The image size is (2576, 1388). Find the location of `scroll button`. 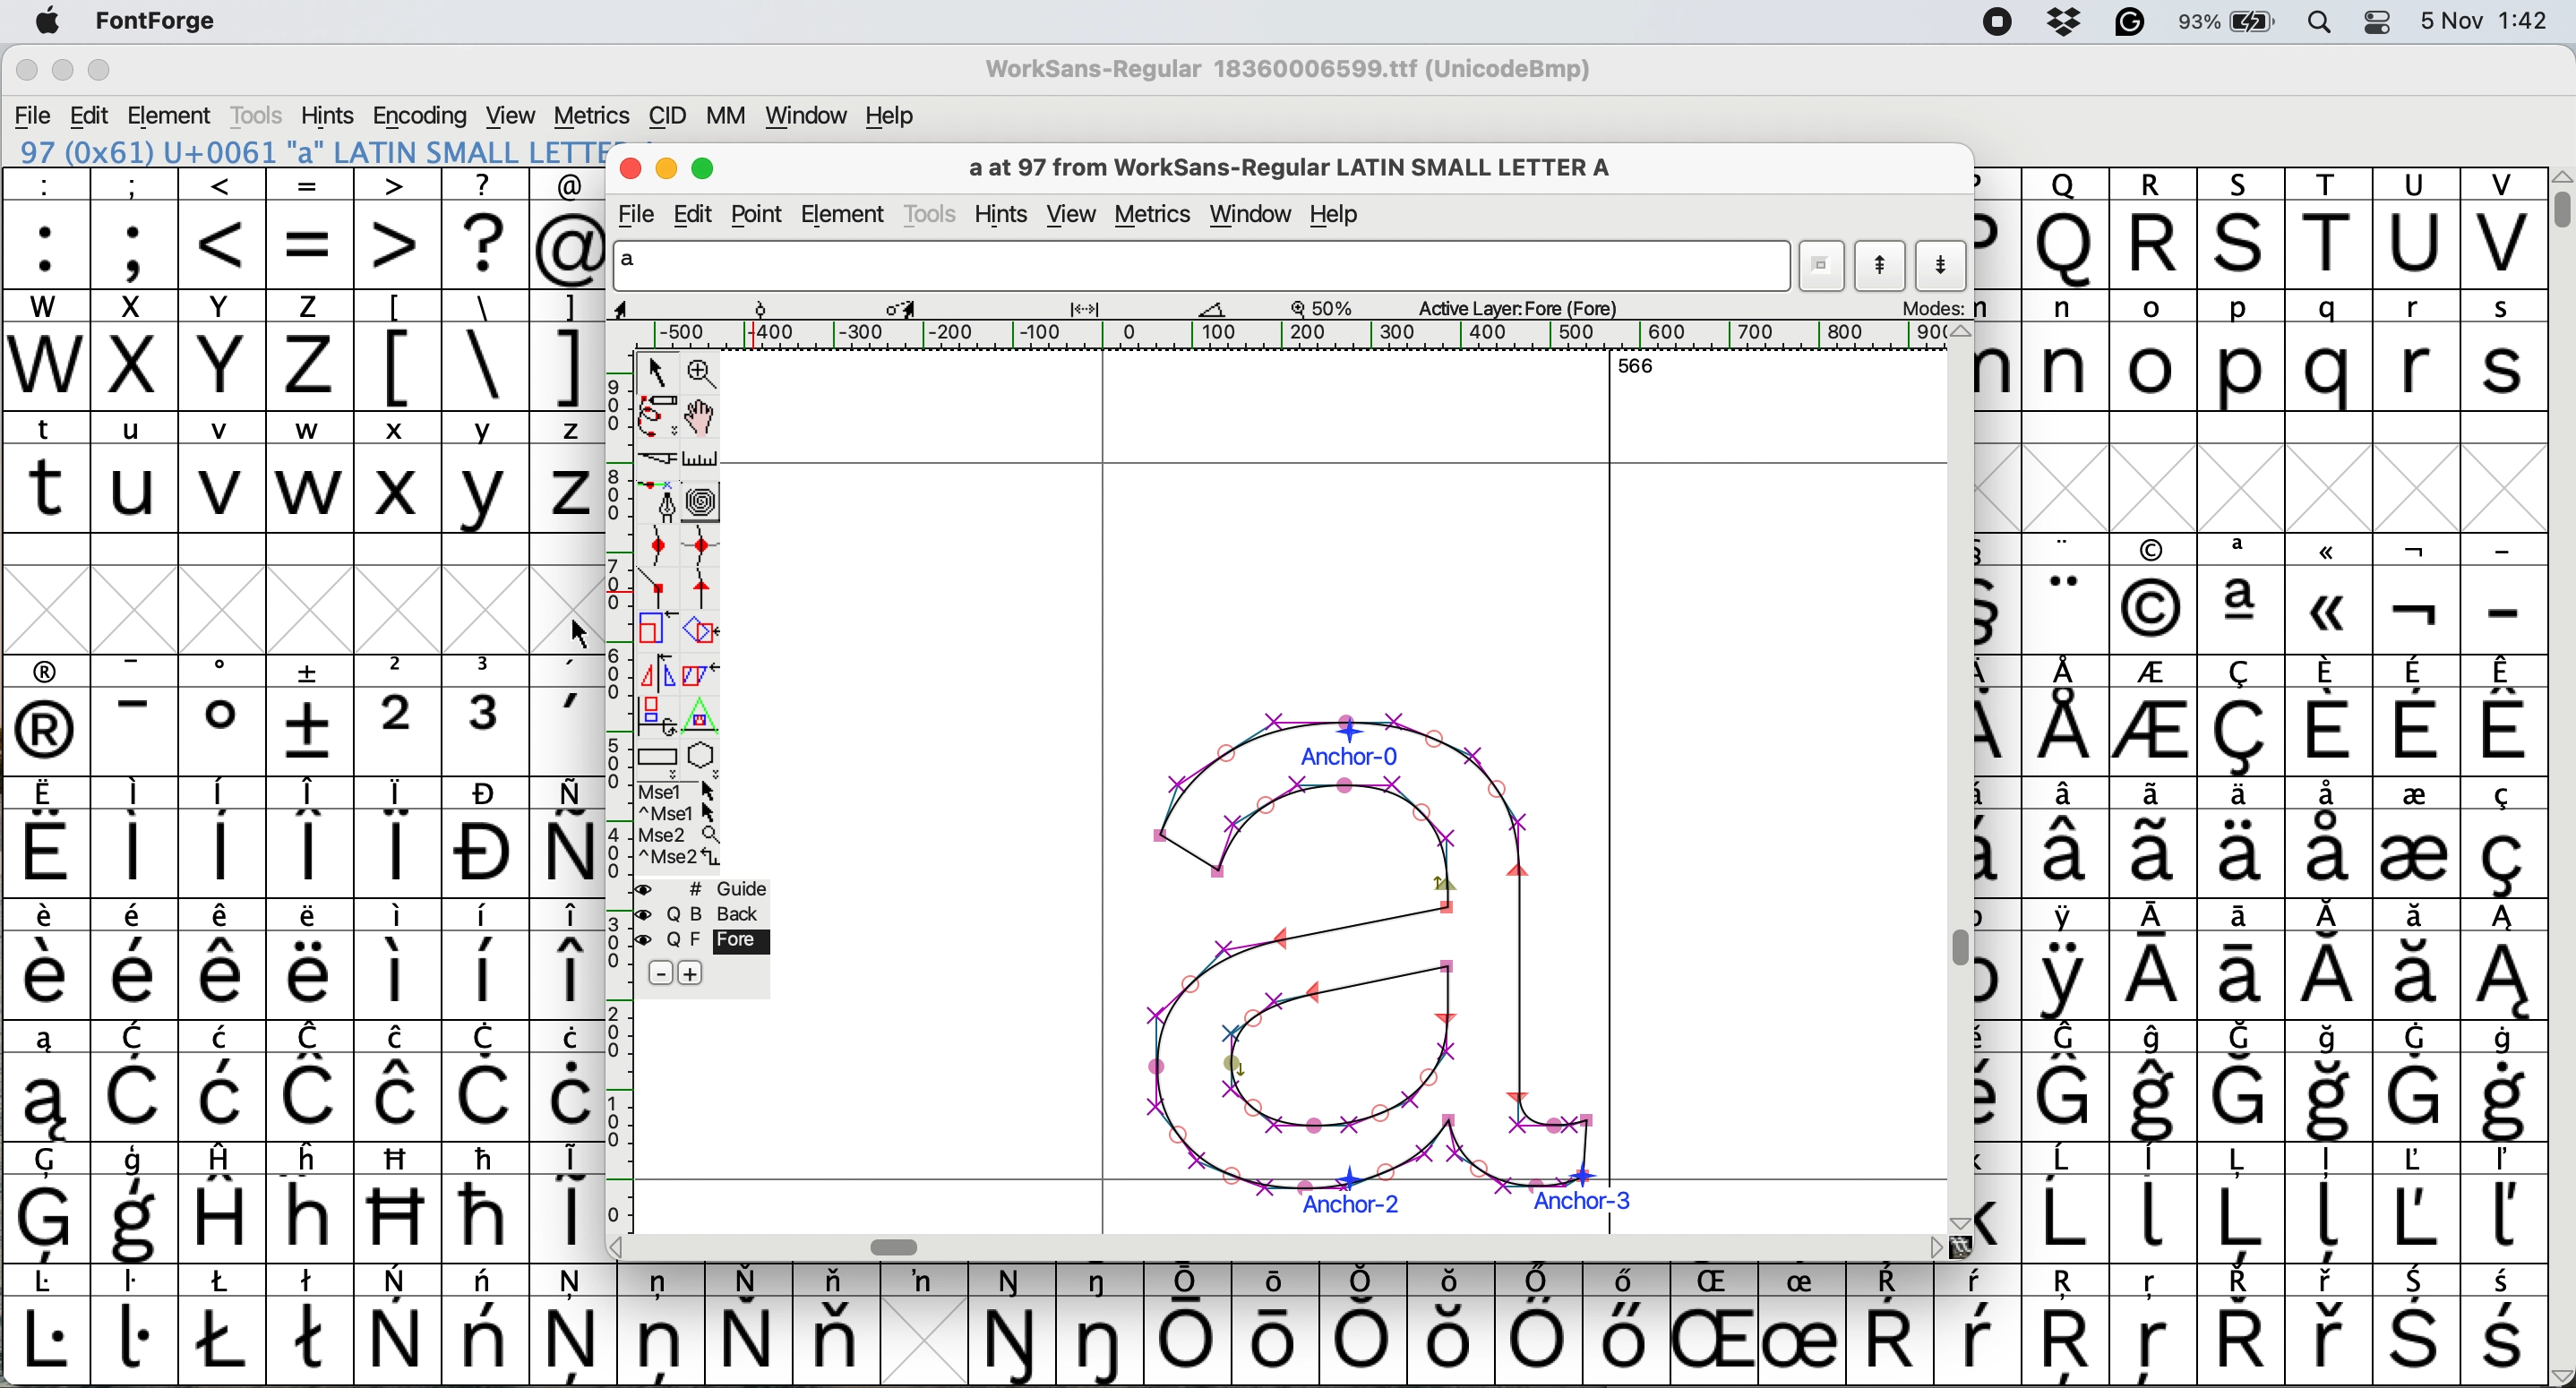

scroll button is located at coordinates (1962, 1221).